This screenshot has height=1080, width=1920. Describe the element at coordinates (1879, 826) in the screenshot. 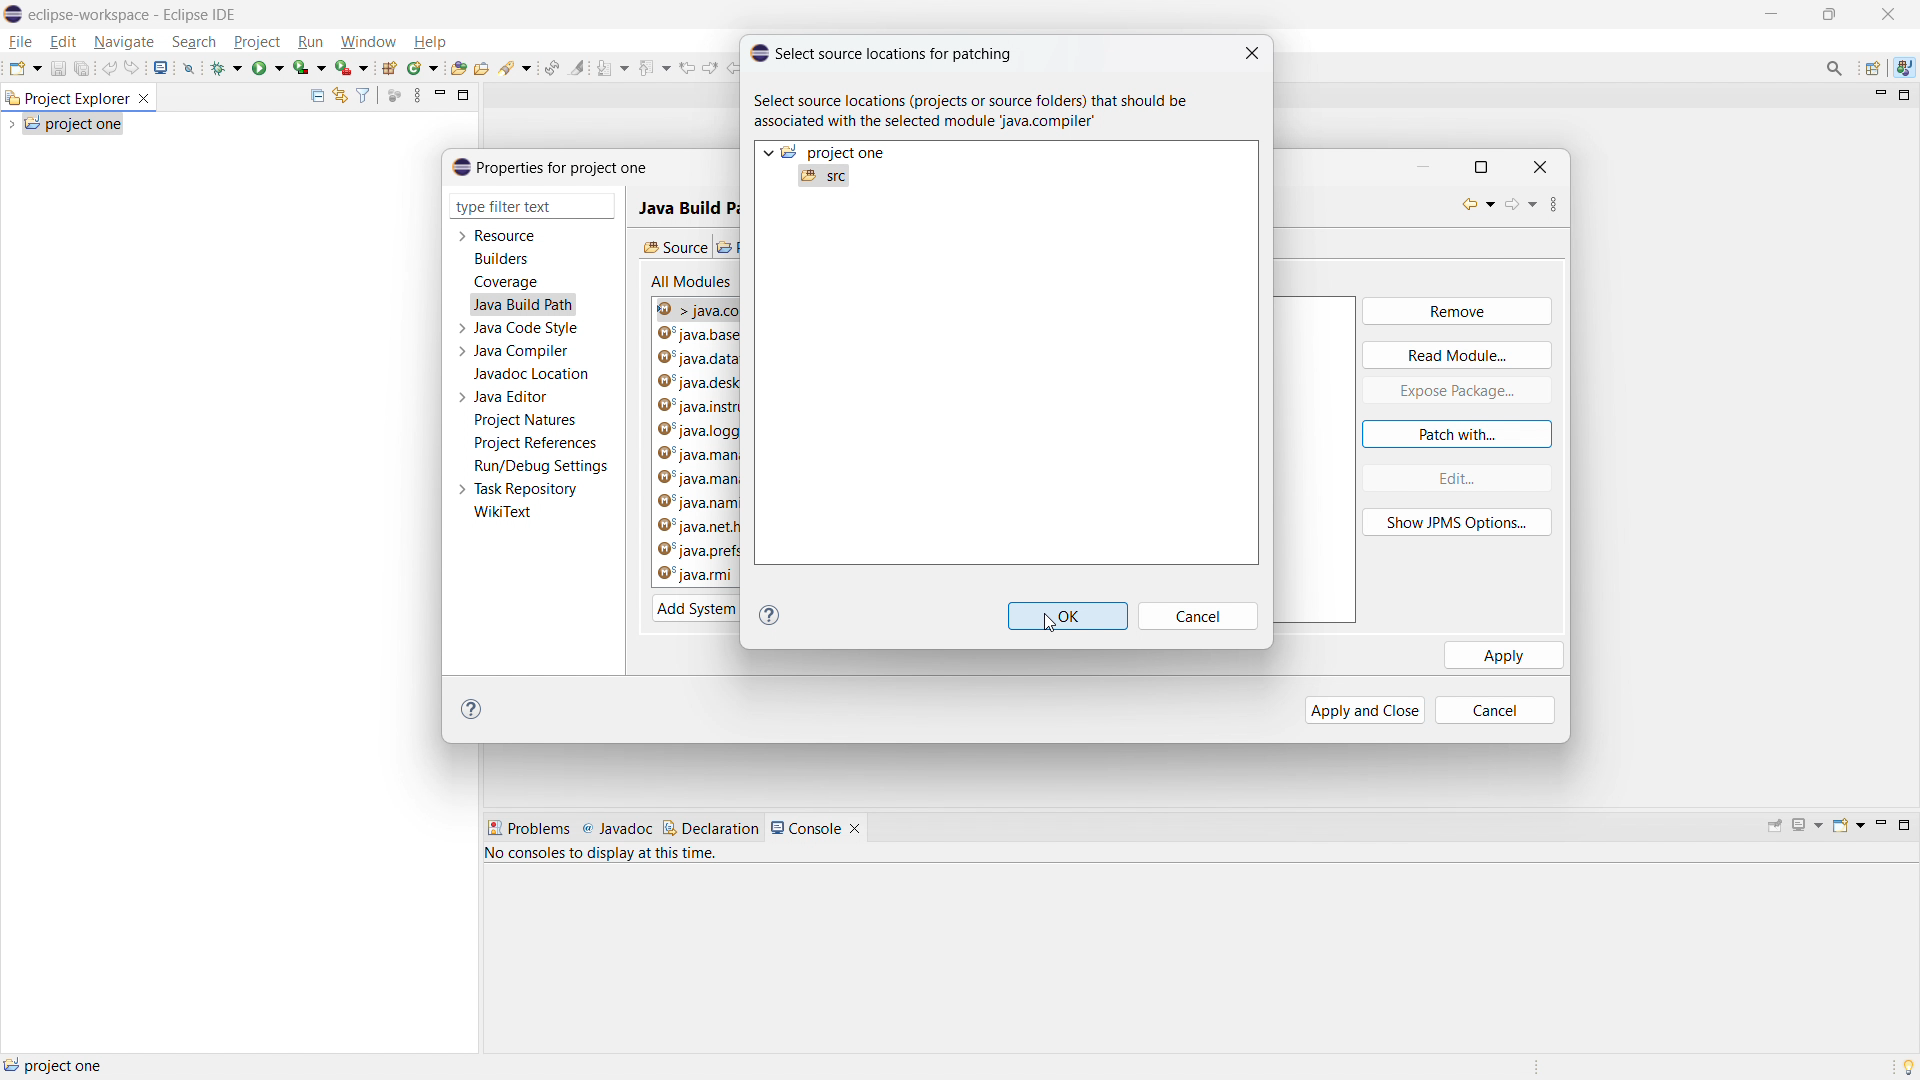

I see `minimize` at that location.